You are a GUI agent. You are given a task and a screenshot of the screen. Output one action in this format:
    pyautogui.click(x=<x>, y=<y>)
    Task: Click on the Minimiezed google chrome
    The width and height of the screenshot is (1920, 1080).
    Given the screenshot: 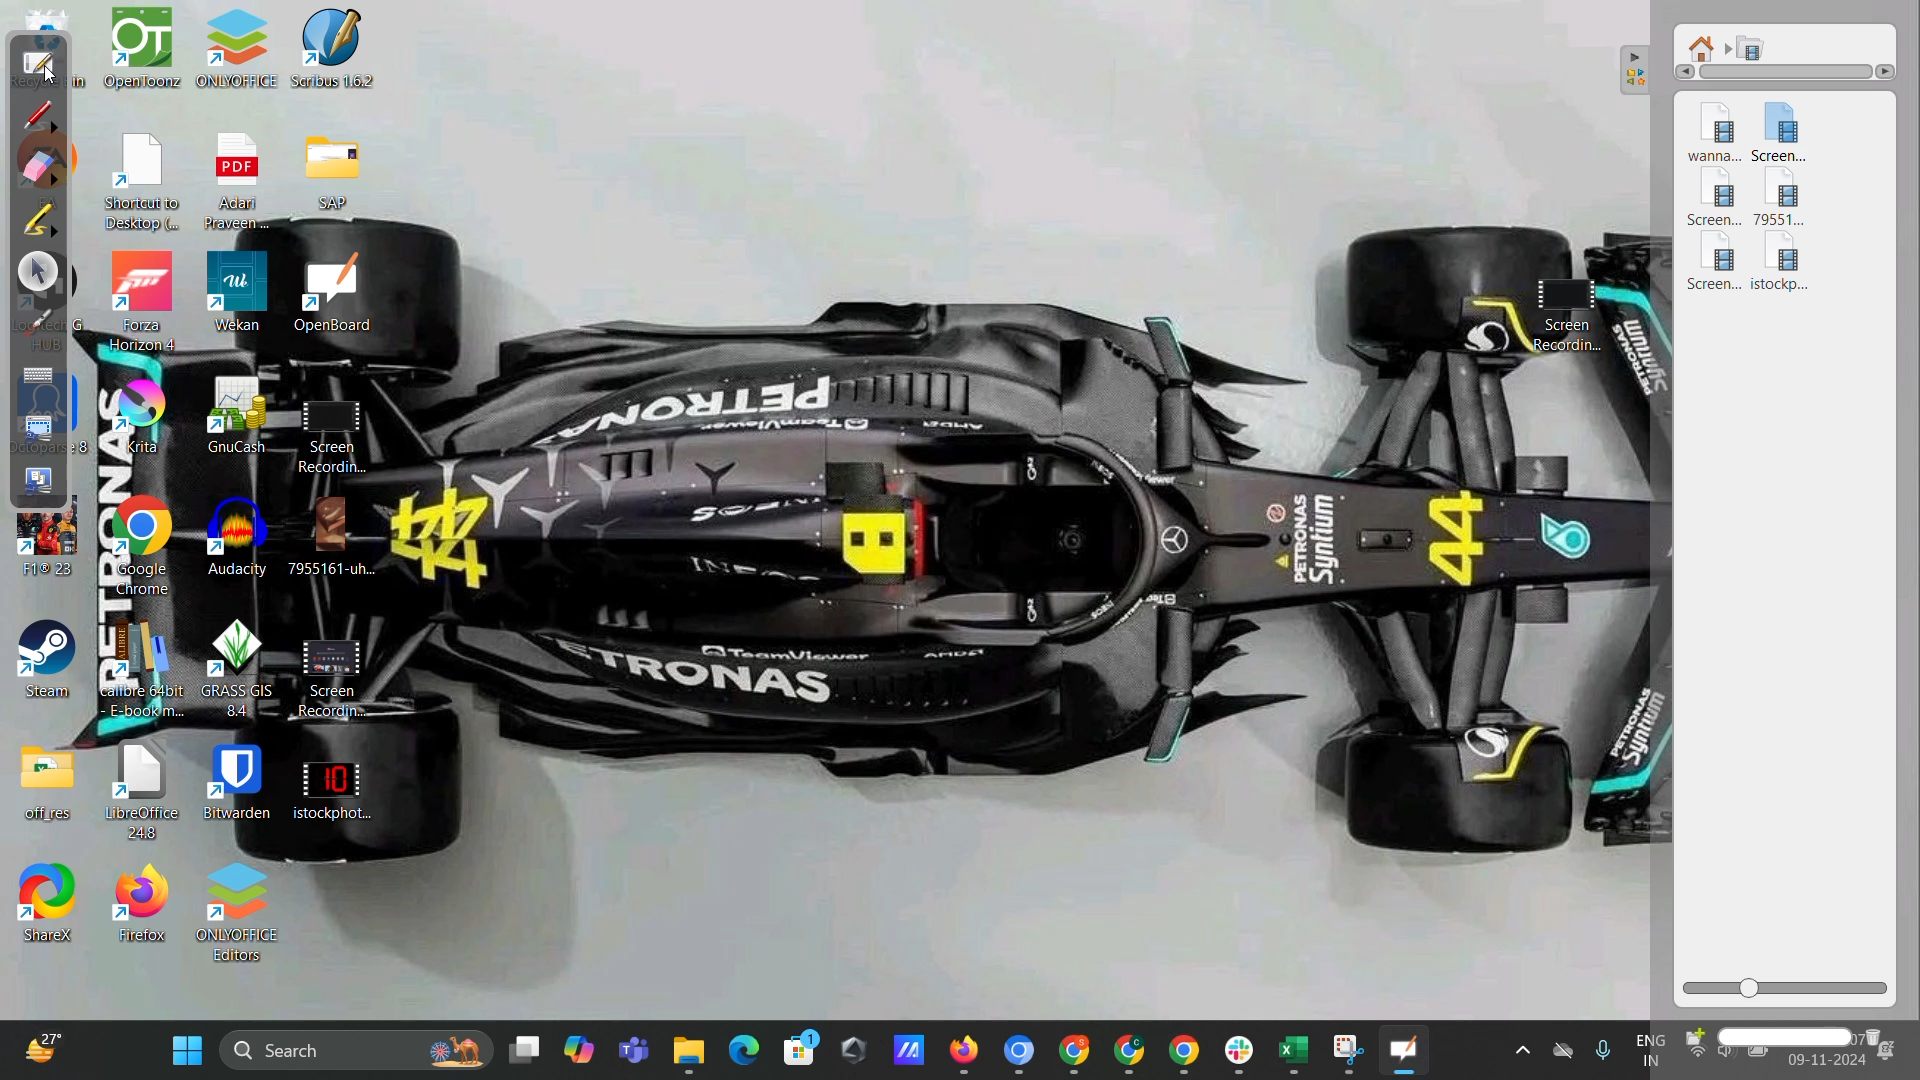 What is the action you would take?
    pyautogui.click(x=1187, y=1051)
    